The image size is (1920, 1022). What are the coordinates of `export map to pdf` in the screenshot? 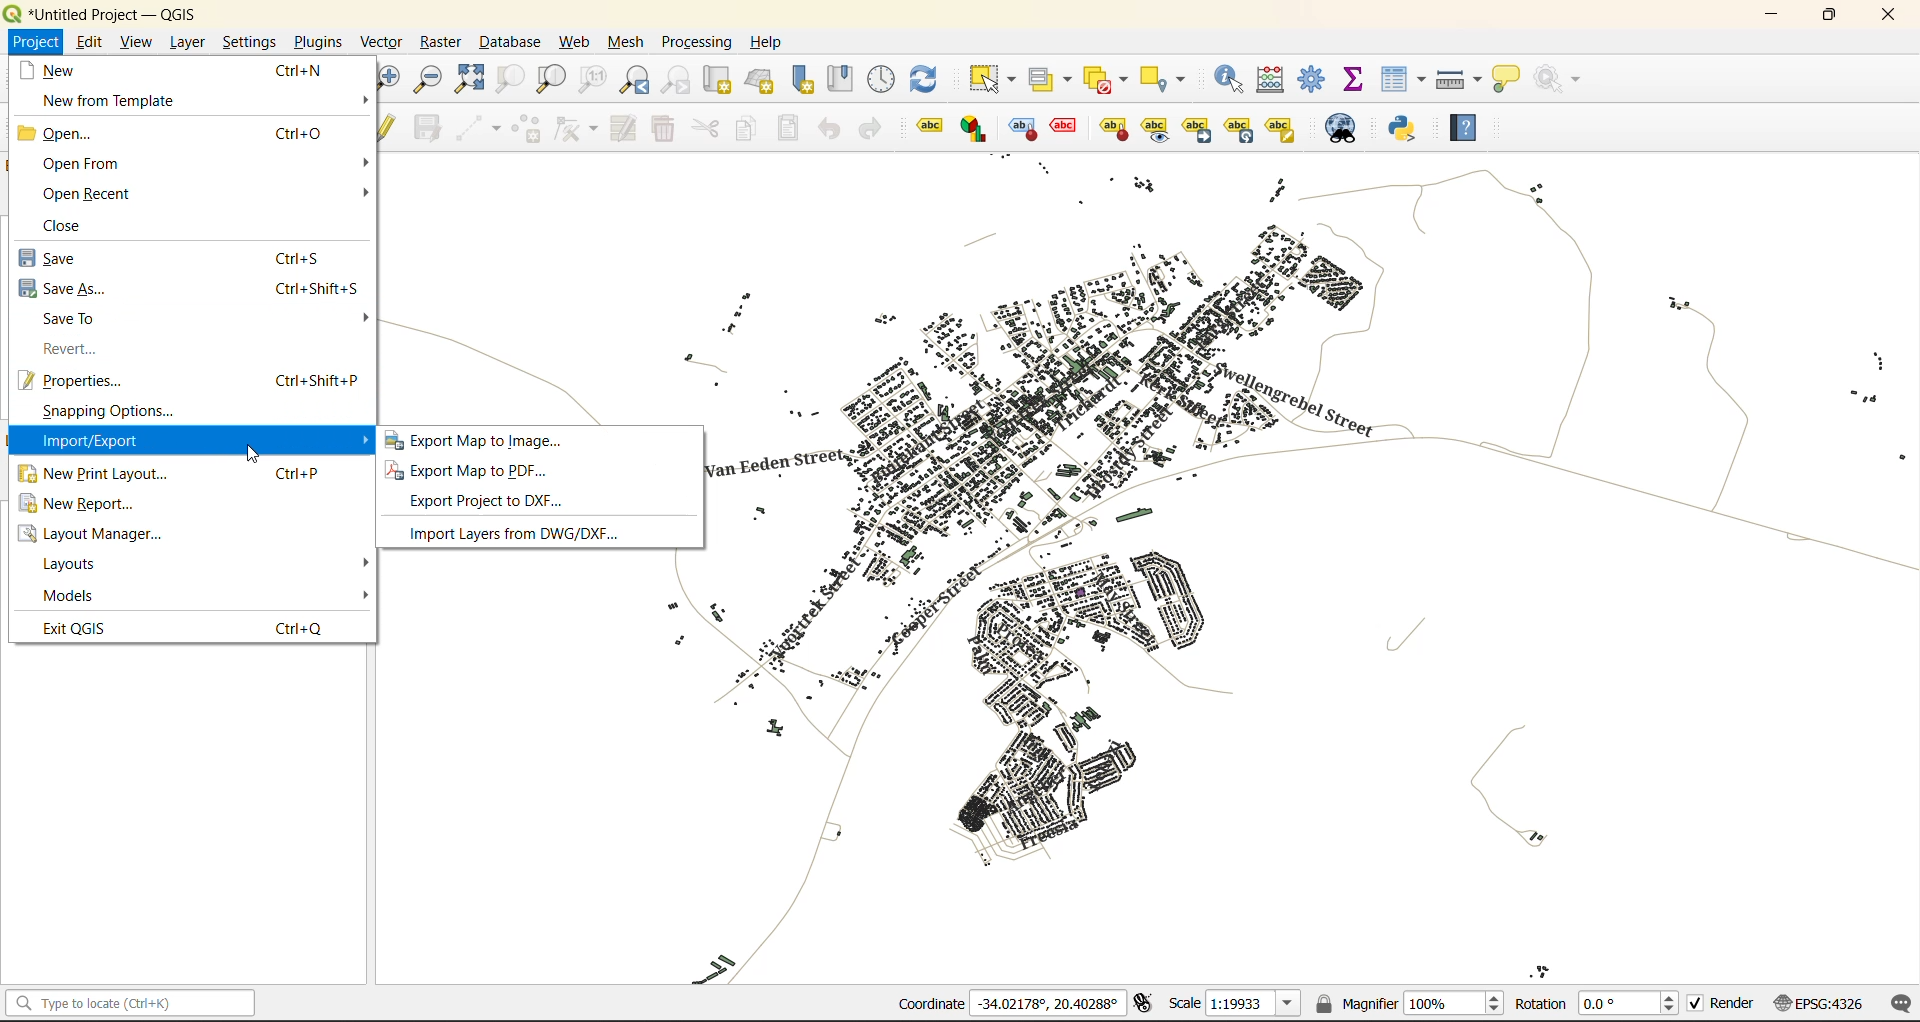 It's located at (478, 472).